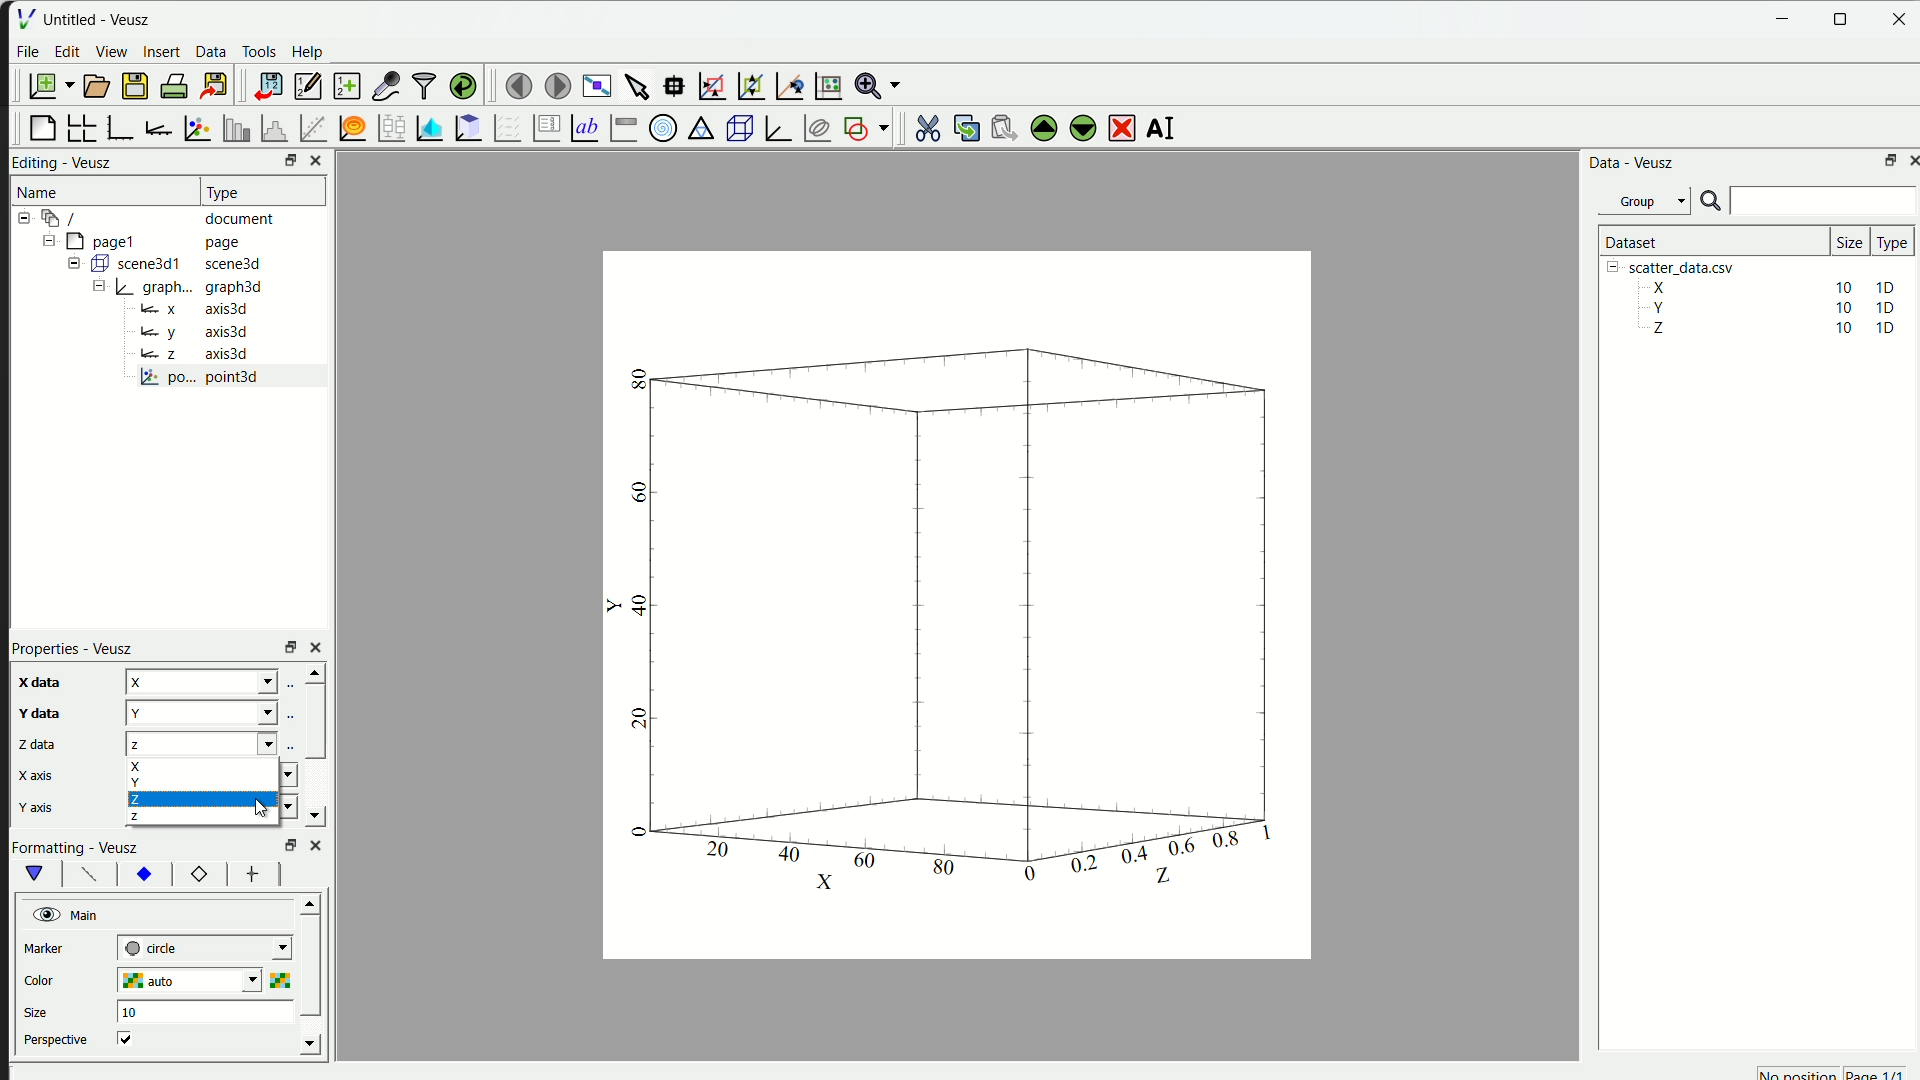 Image resolution: width=1920 pixels, height=1080 pixels. I want to click on Editing, so click(36, 161).